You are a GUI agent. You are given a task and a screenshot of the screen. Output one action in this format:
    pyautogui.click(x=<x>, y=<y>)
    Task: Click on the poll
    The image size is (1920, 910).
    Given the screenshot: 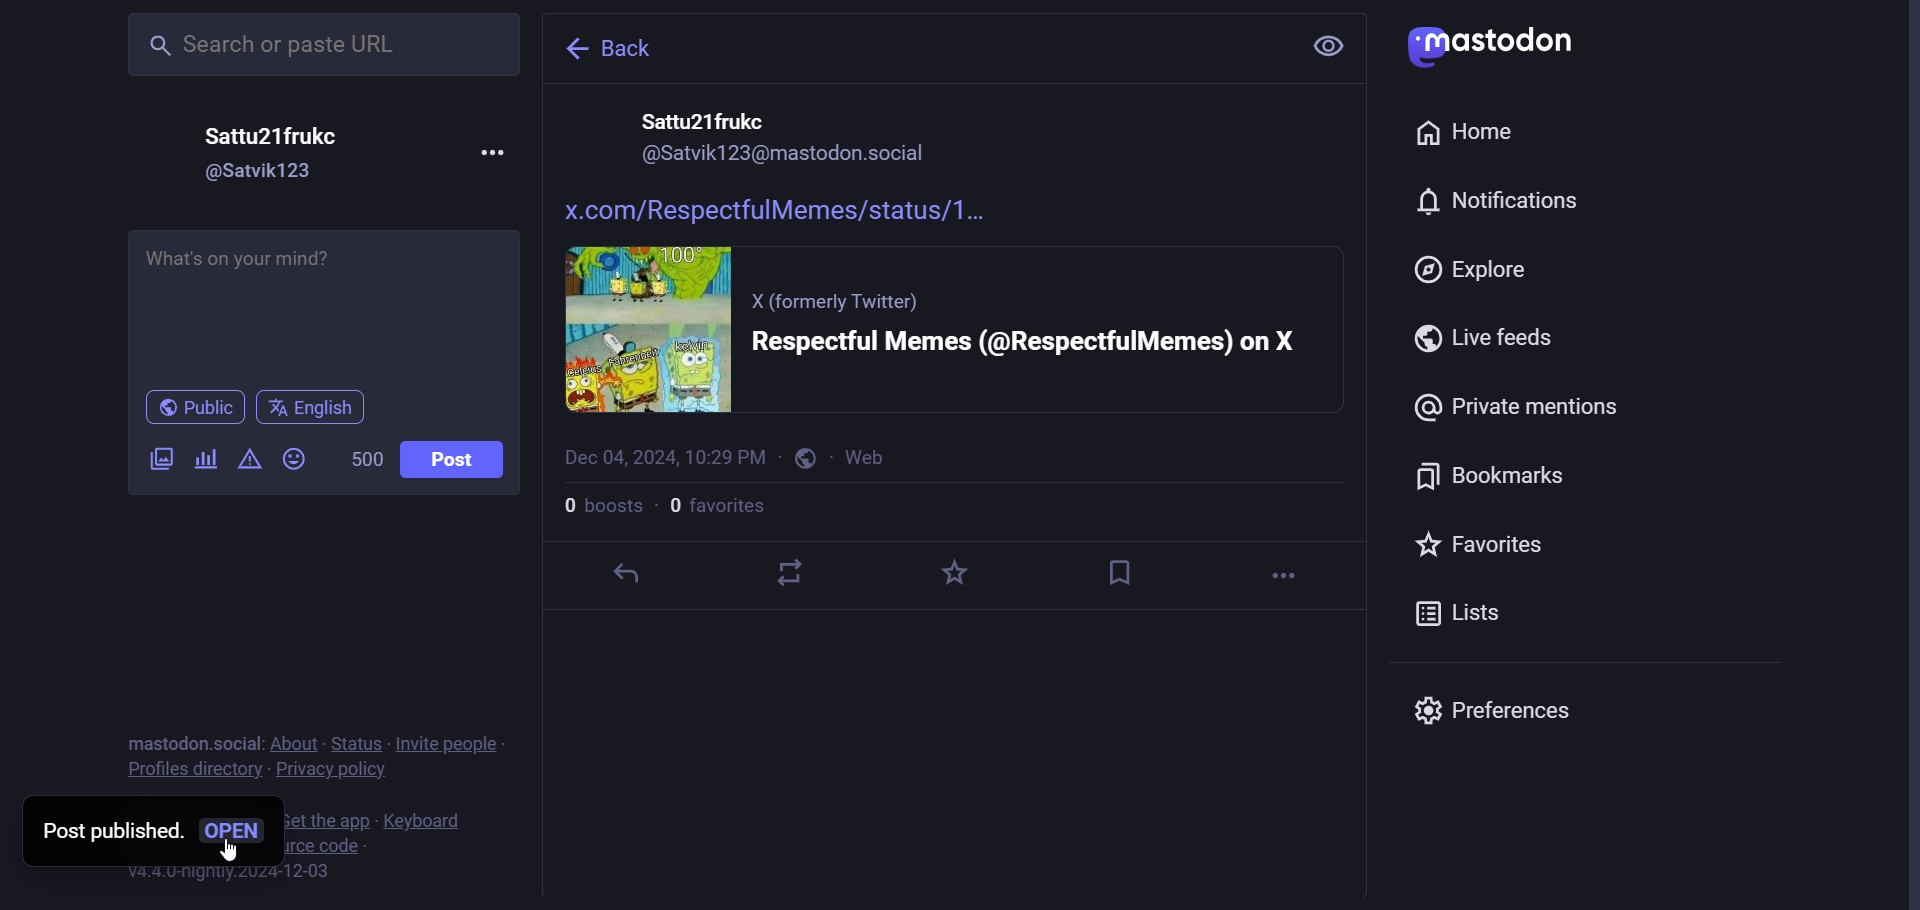 What is the action you would take?
    pyautogui.click(x=204, y=460)
    